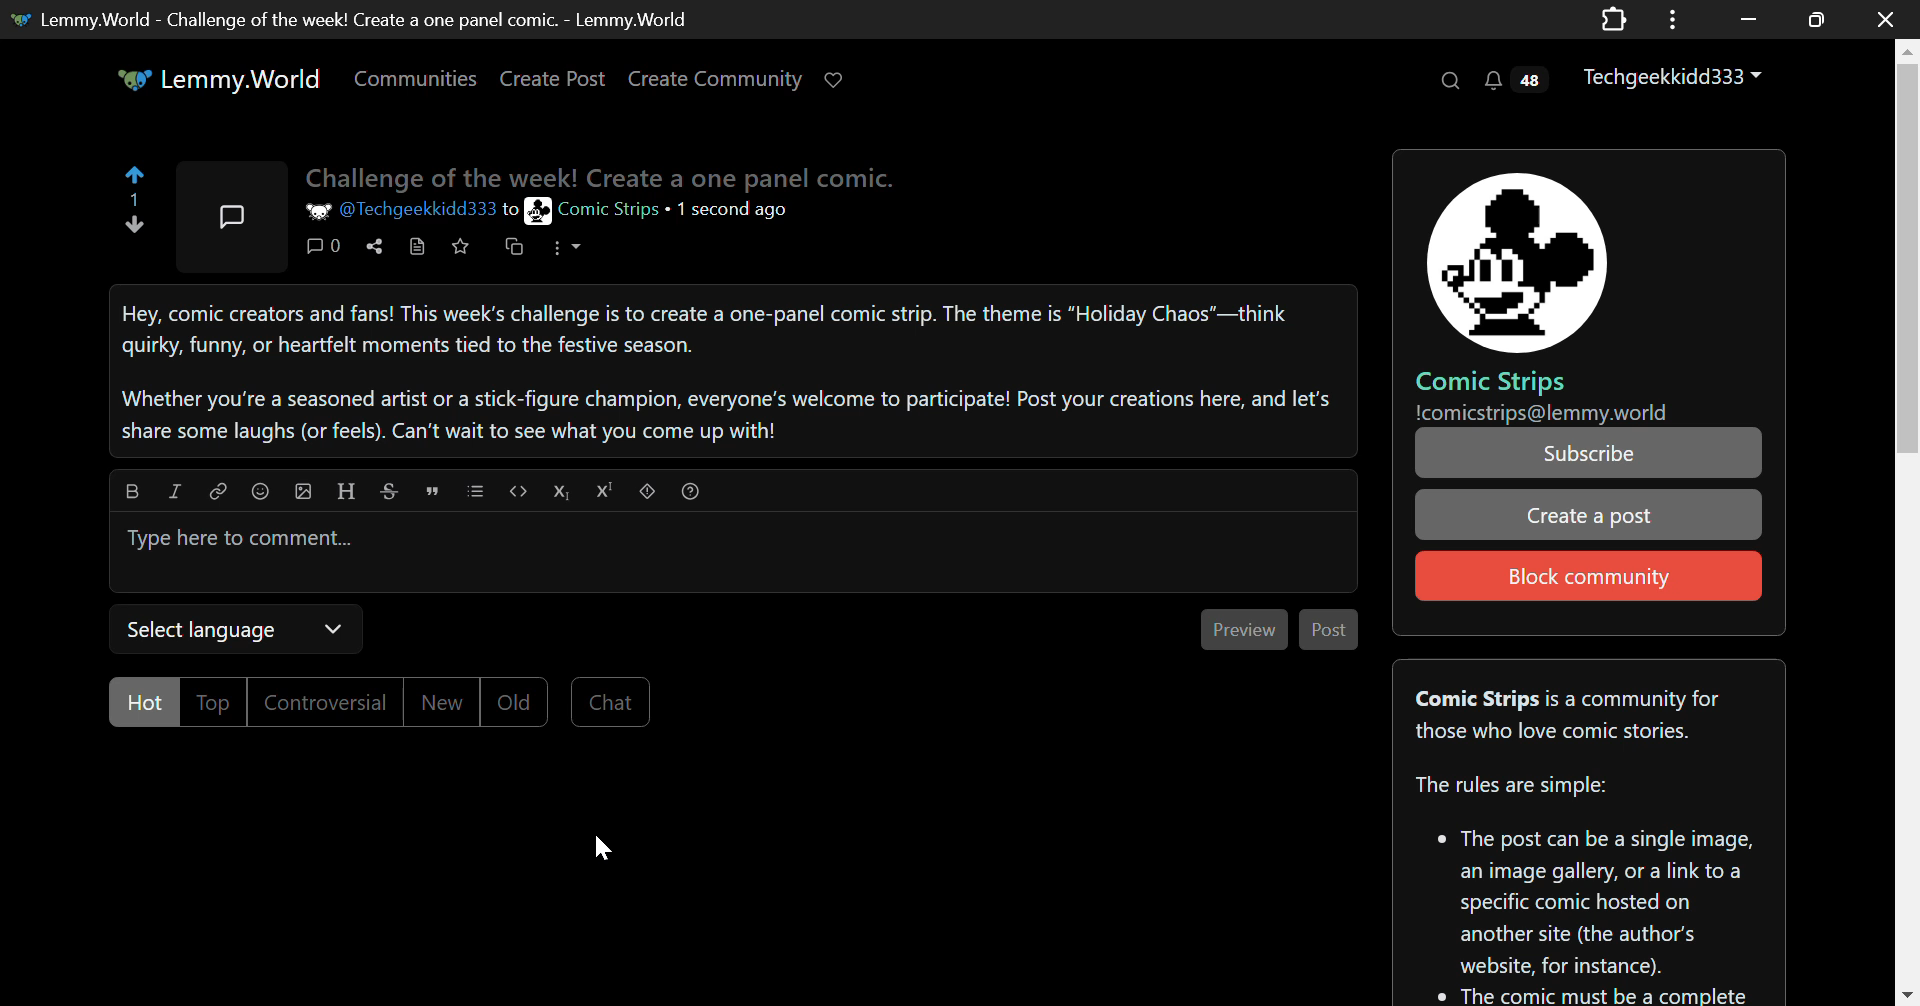  What do you see at coordinates (1554, 415) in the screenshot?
I see `!comicstrips@lemmy.world` at bounding box center [1554, 415].